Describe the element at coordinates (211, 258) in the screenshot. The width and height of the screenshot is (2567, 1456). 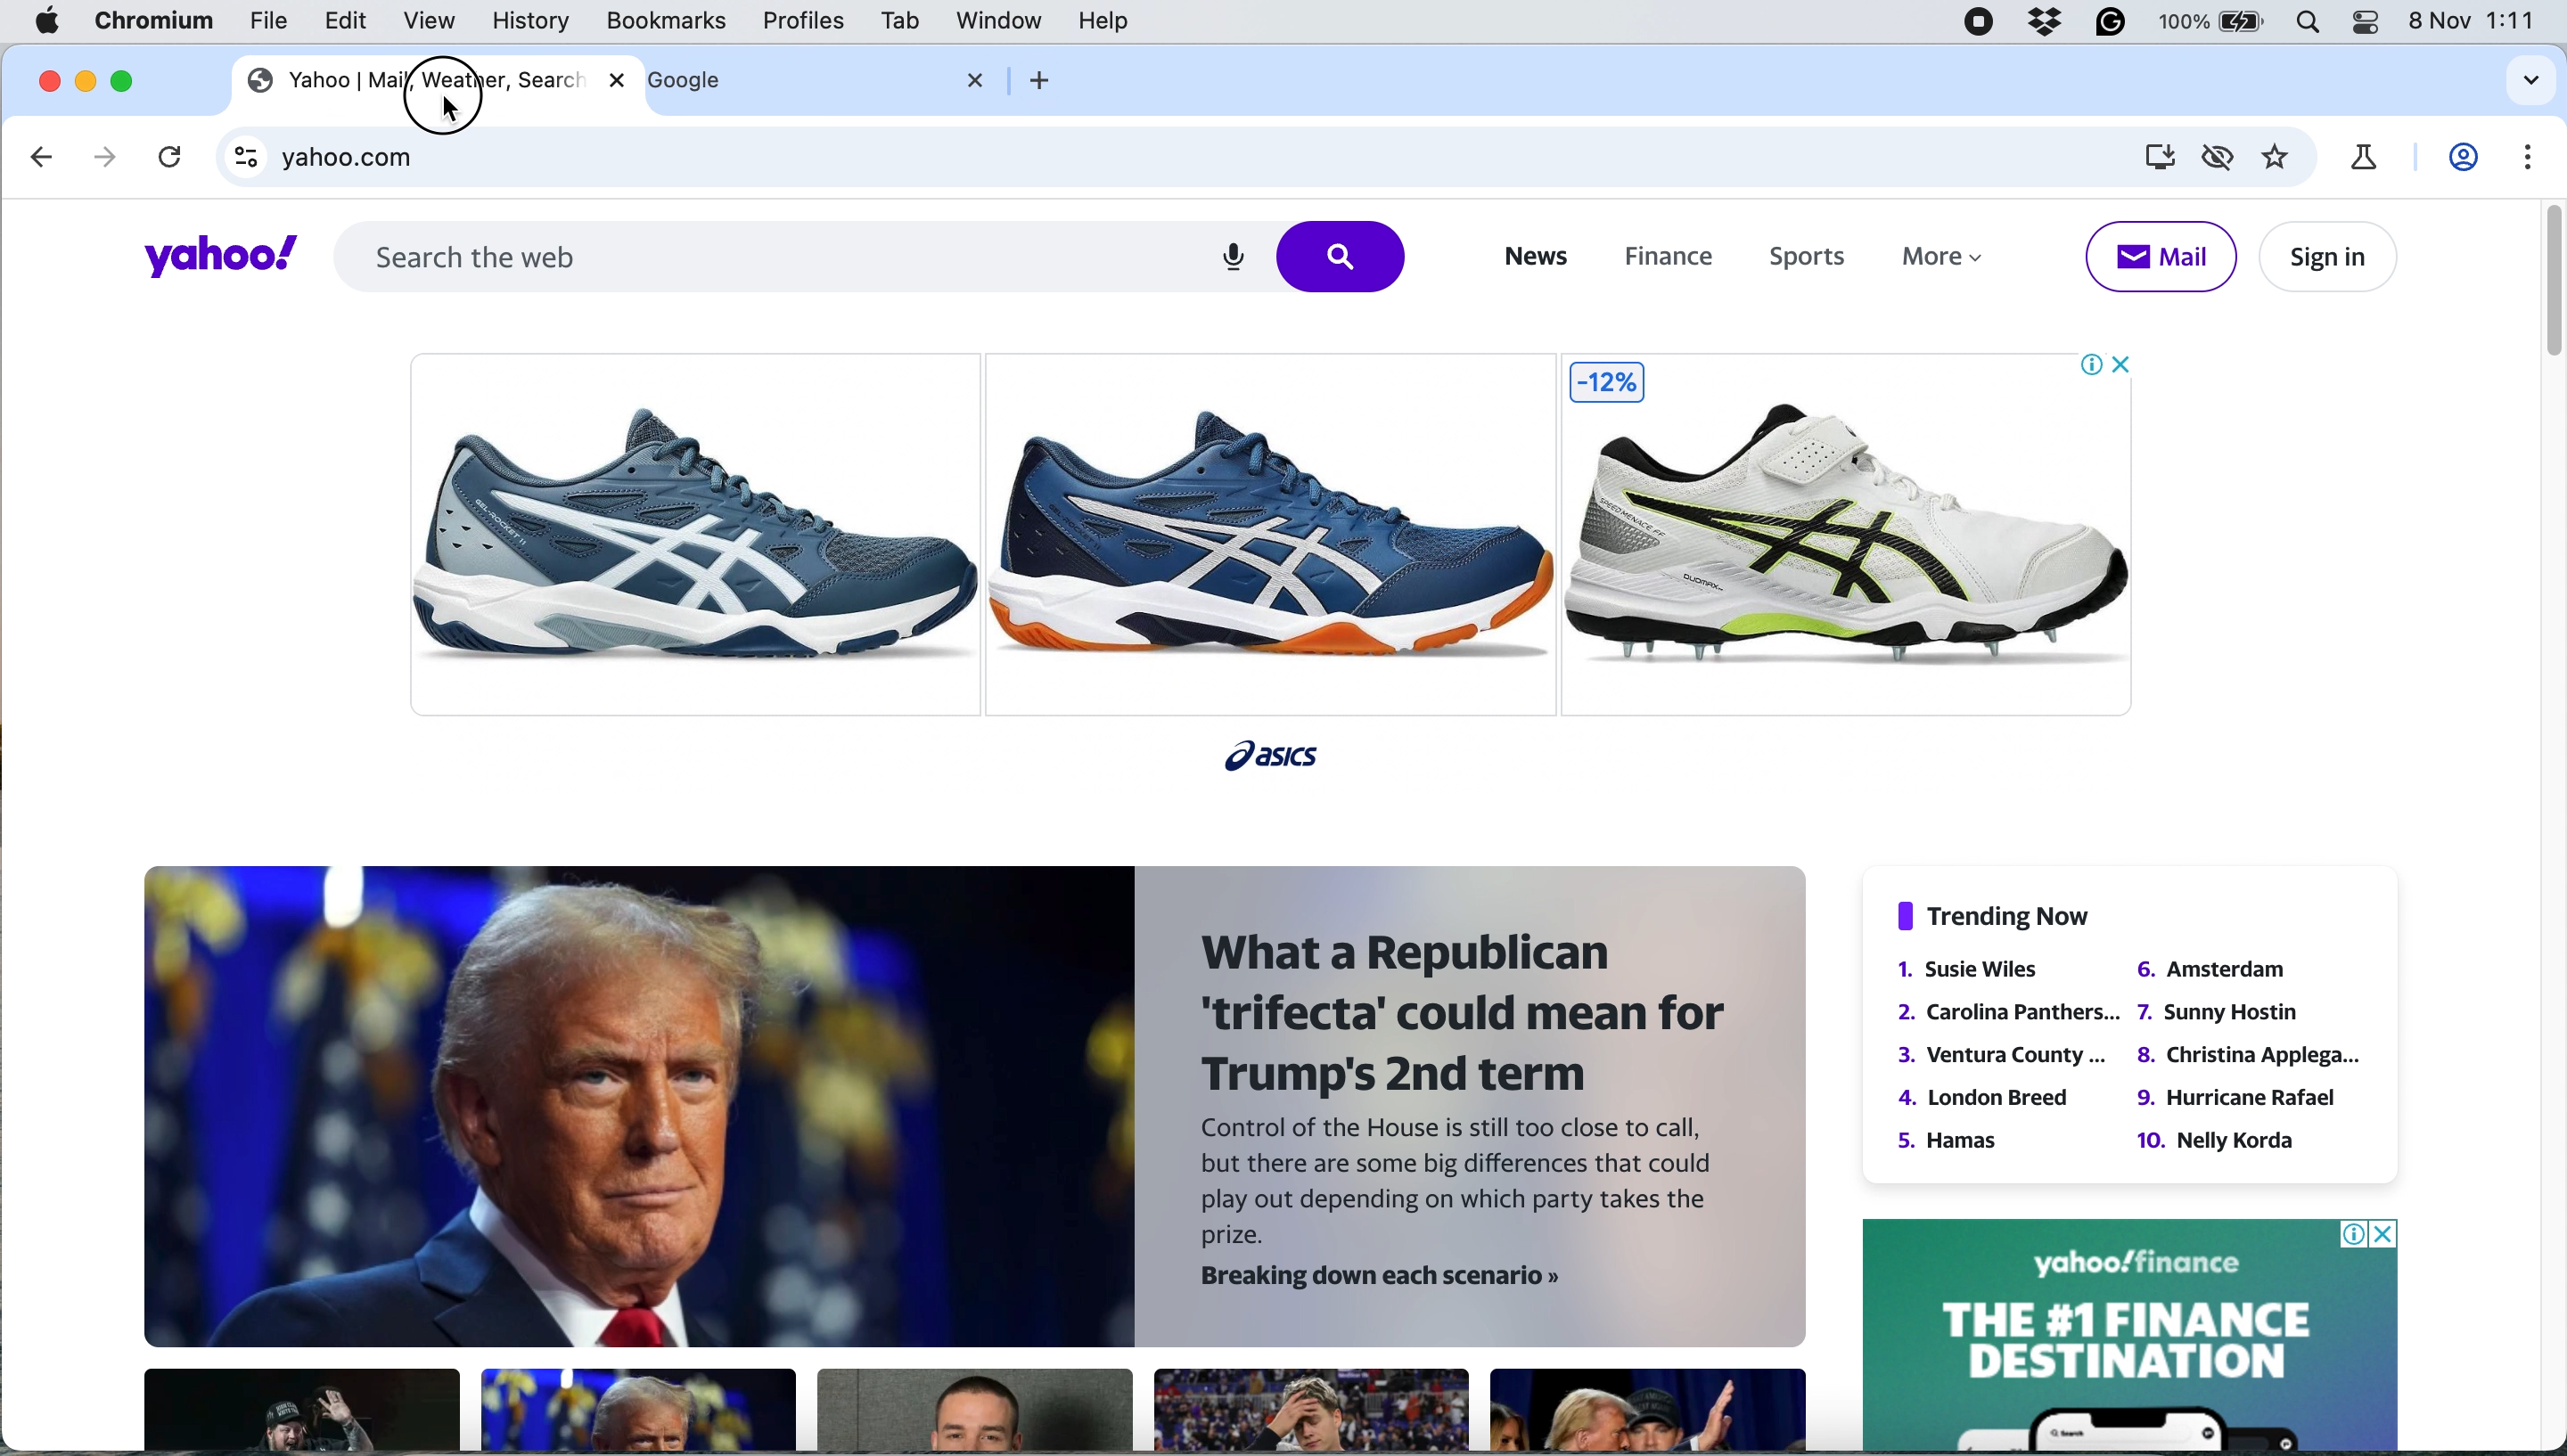
I see `yahoo!` at that location.